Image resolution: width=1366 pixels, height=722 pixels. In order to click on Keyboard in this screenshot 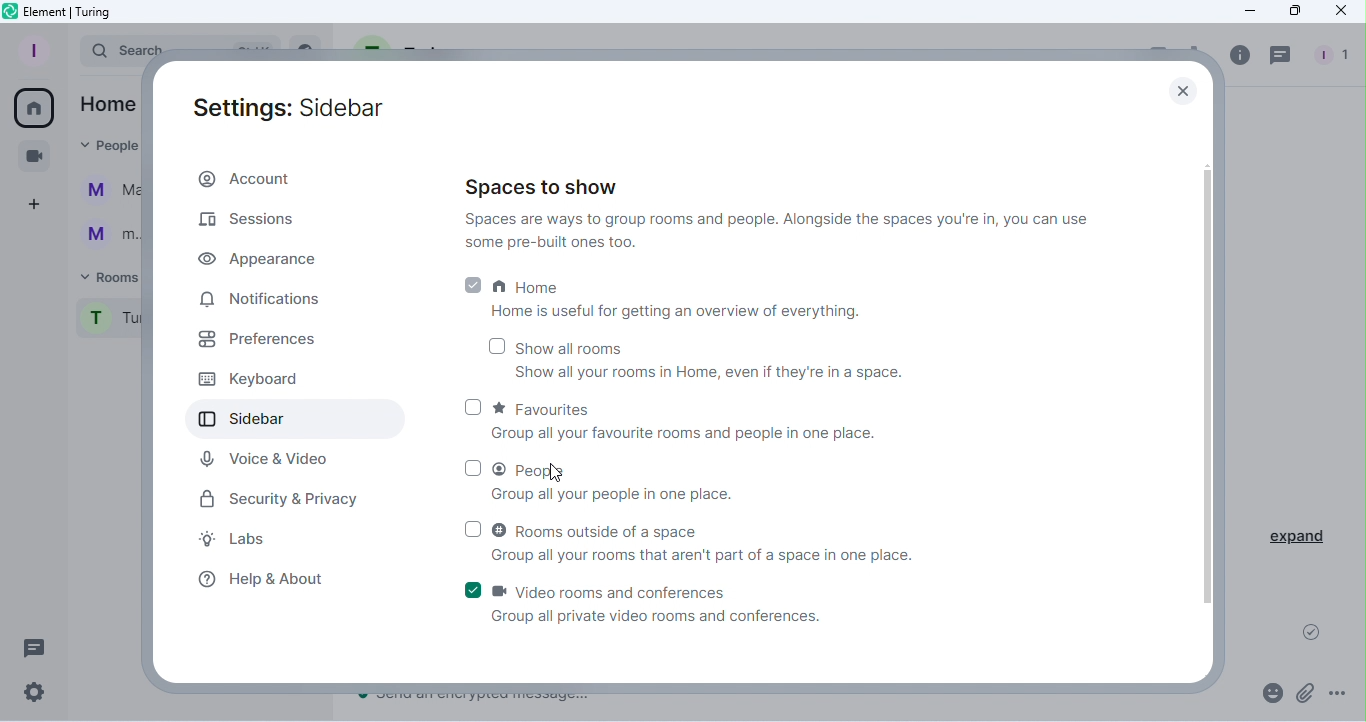, I will do `click(245, 380)`.